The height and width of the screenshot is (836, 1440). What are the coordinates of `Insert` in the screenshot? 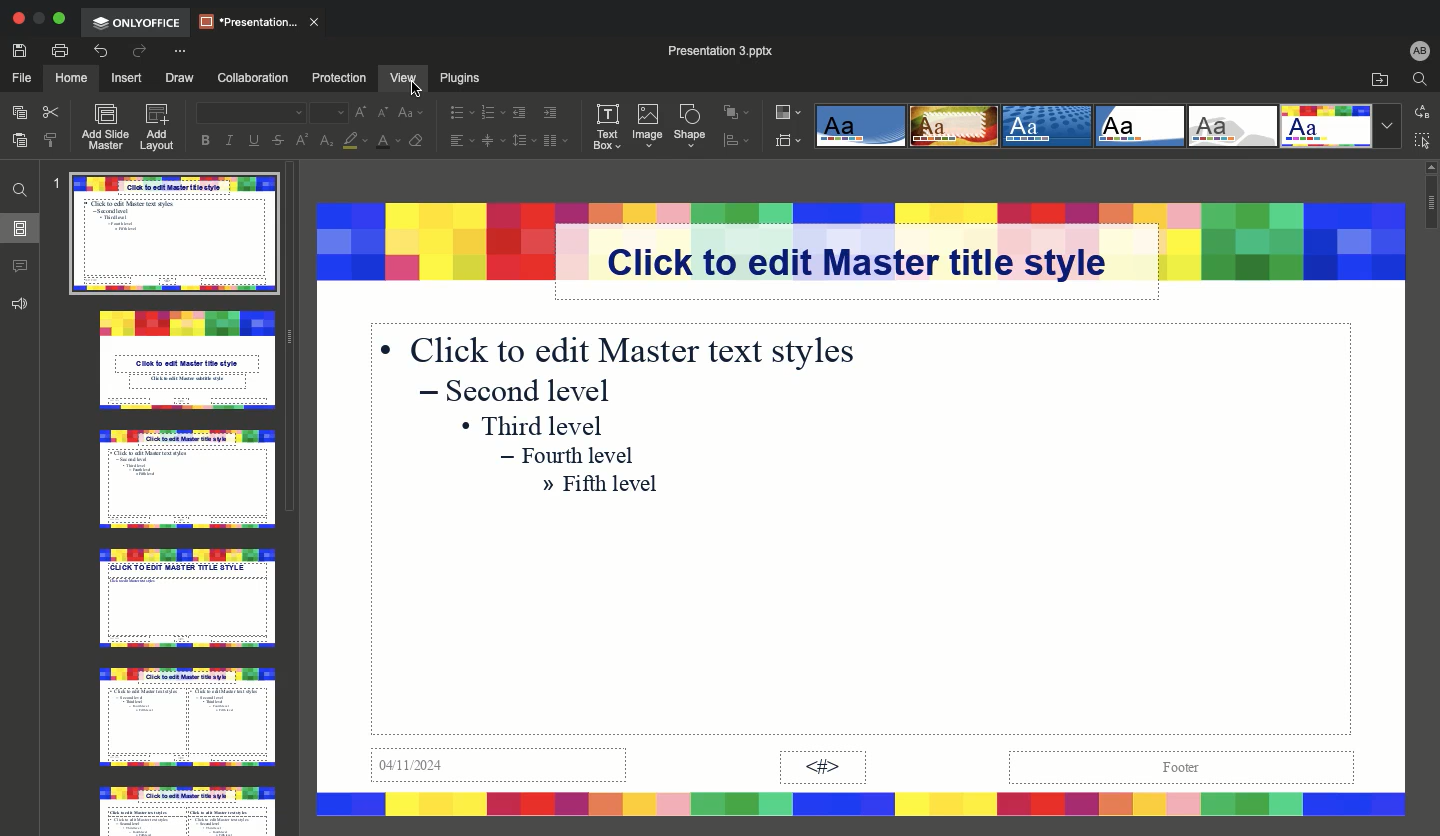 It's located at (126, 76).